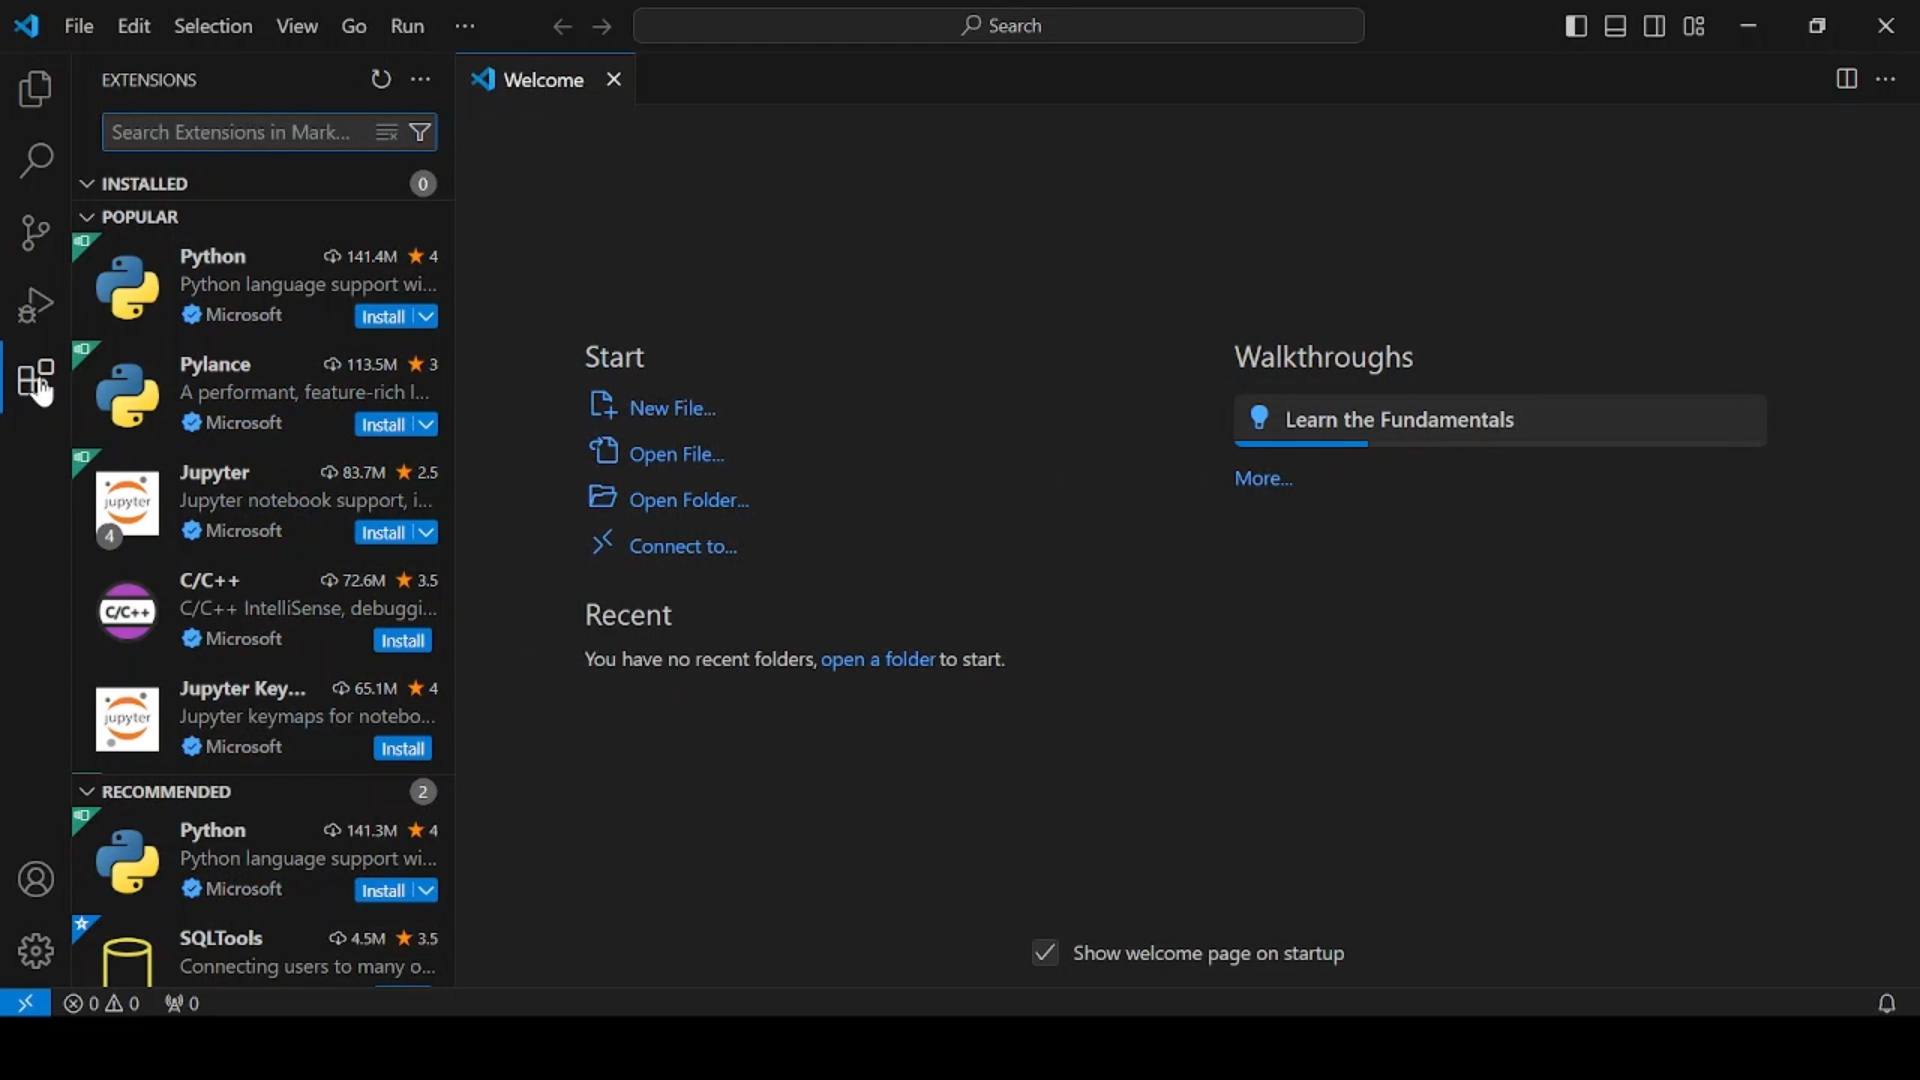 The width and height of the screenshot is (1920, 1080). What do you see at coordinates (35, 233) in the screenshot?
I see `source control` at bounding box center [35, 233].